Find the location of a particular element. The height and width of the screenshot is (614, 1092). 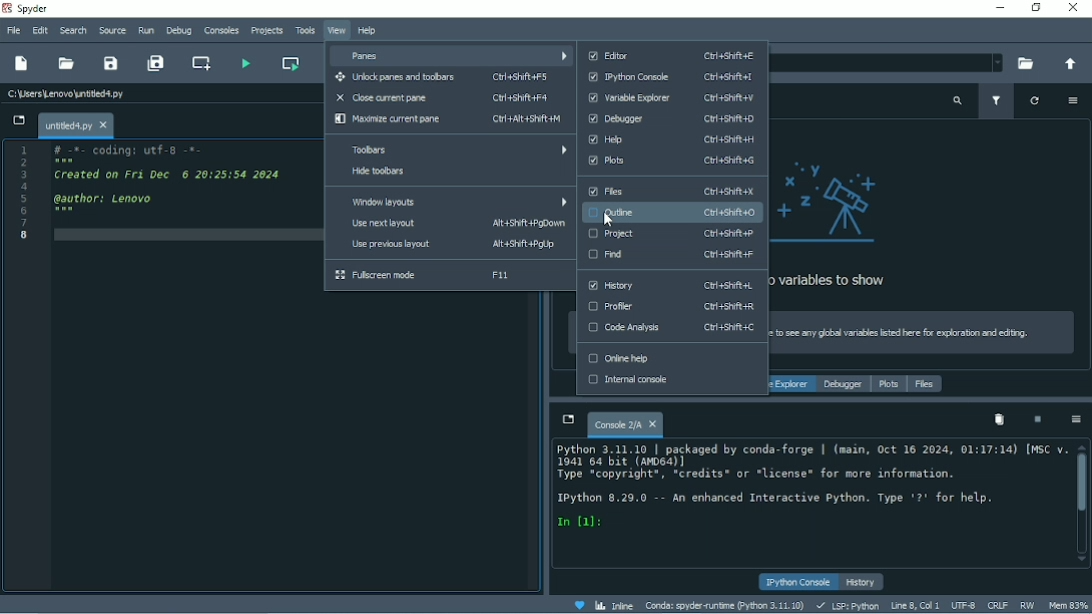

Help is located at coordinates (673, 139).